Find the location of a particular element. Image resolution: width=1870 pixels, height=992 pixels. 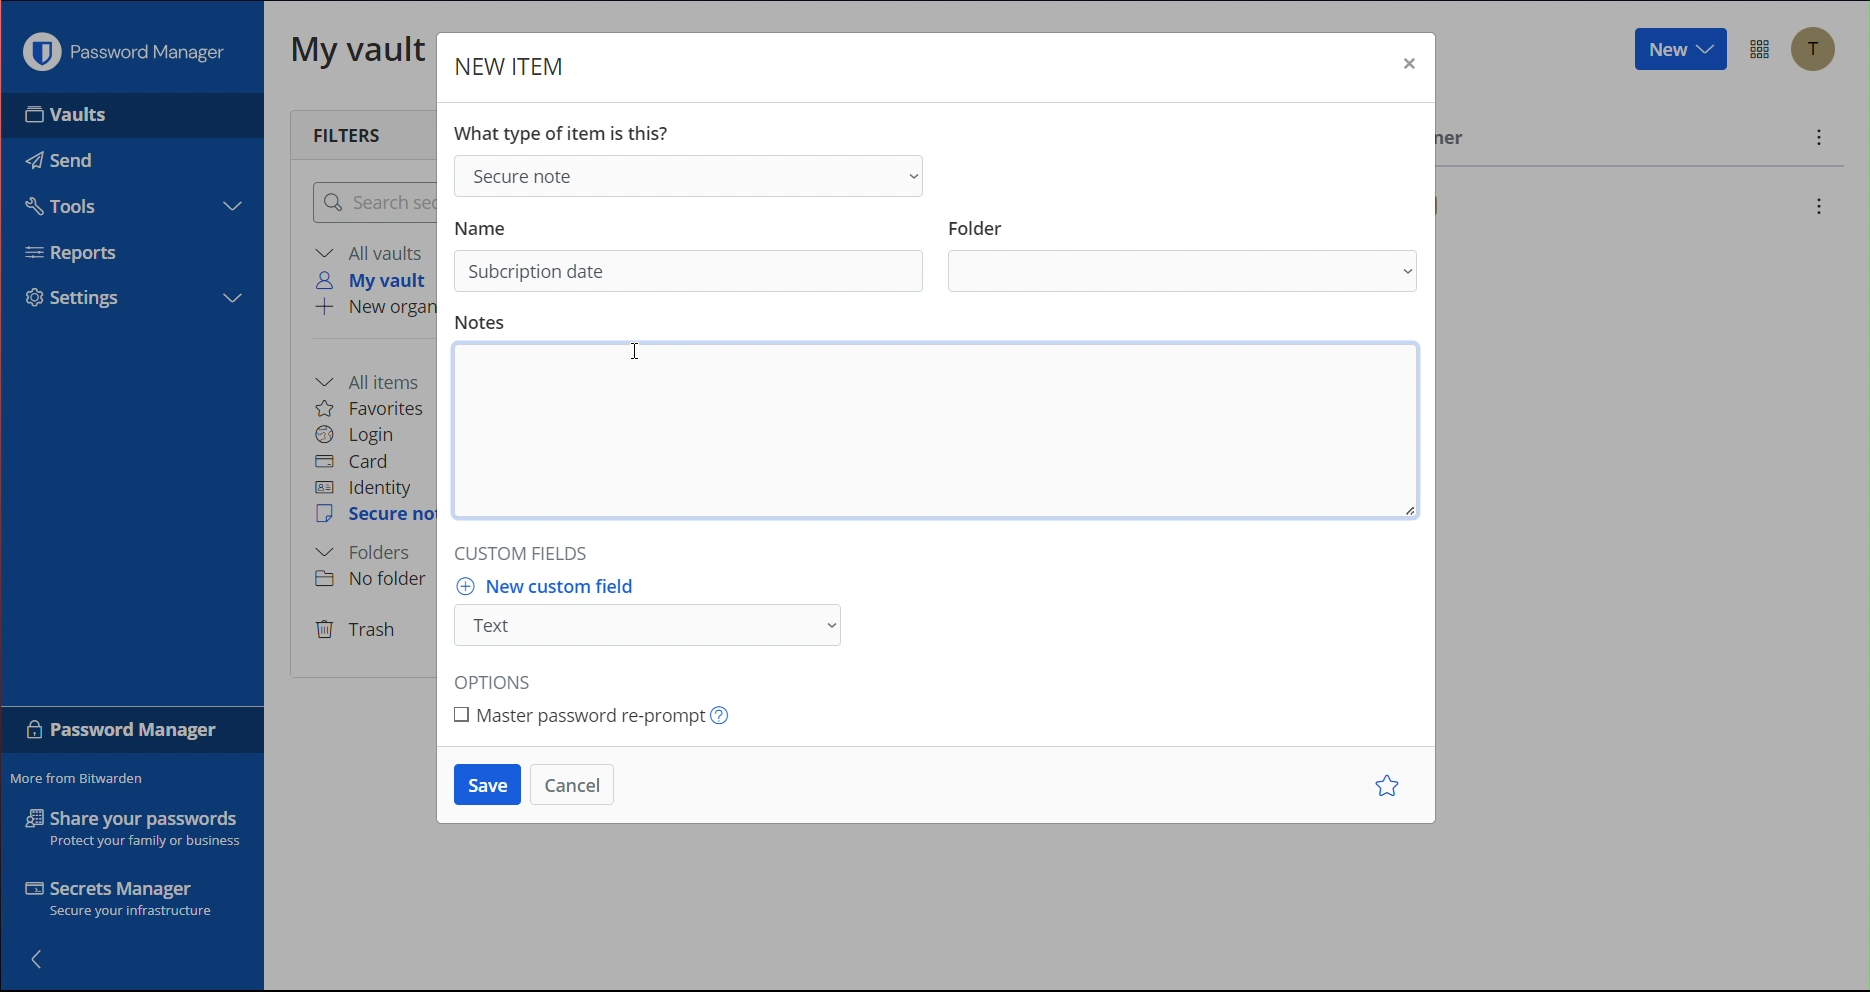

Identity is located at coordinates (364, 489).